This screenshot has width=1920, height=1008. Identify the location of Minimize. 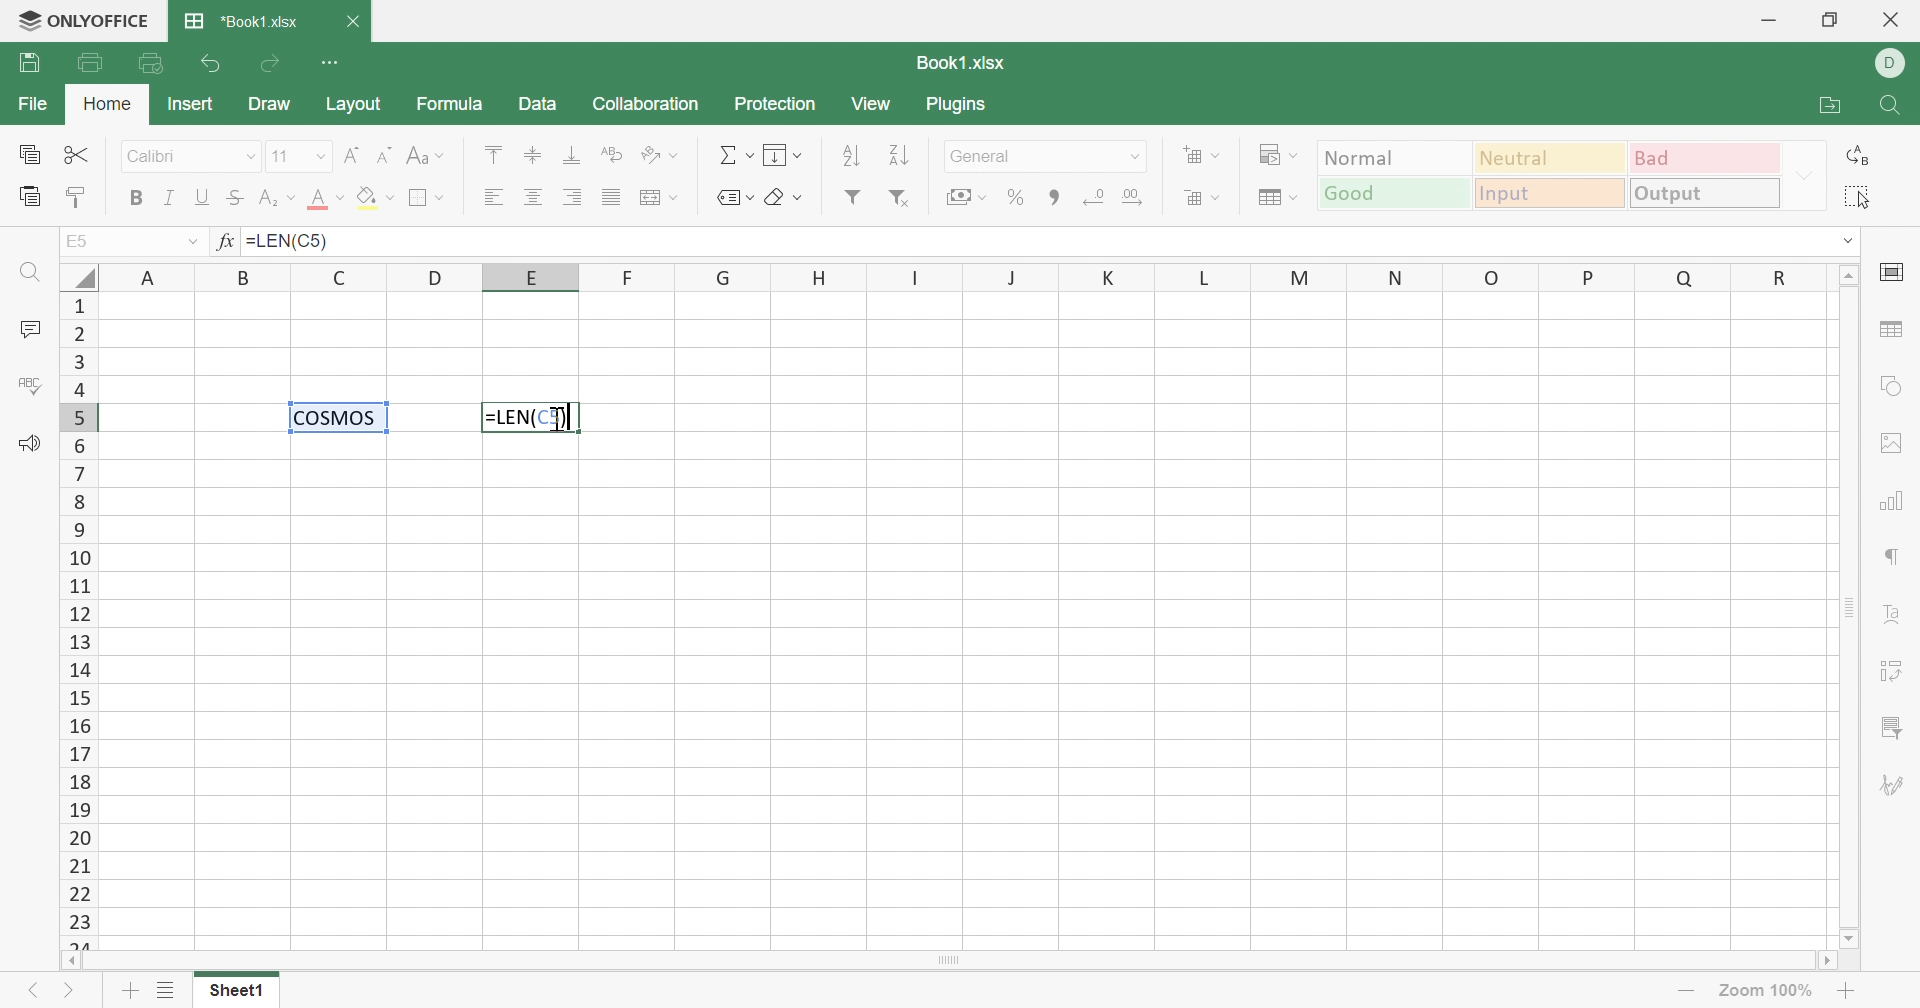
(1768, 21).